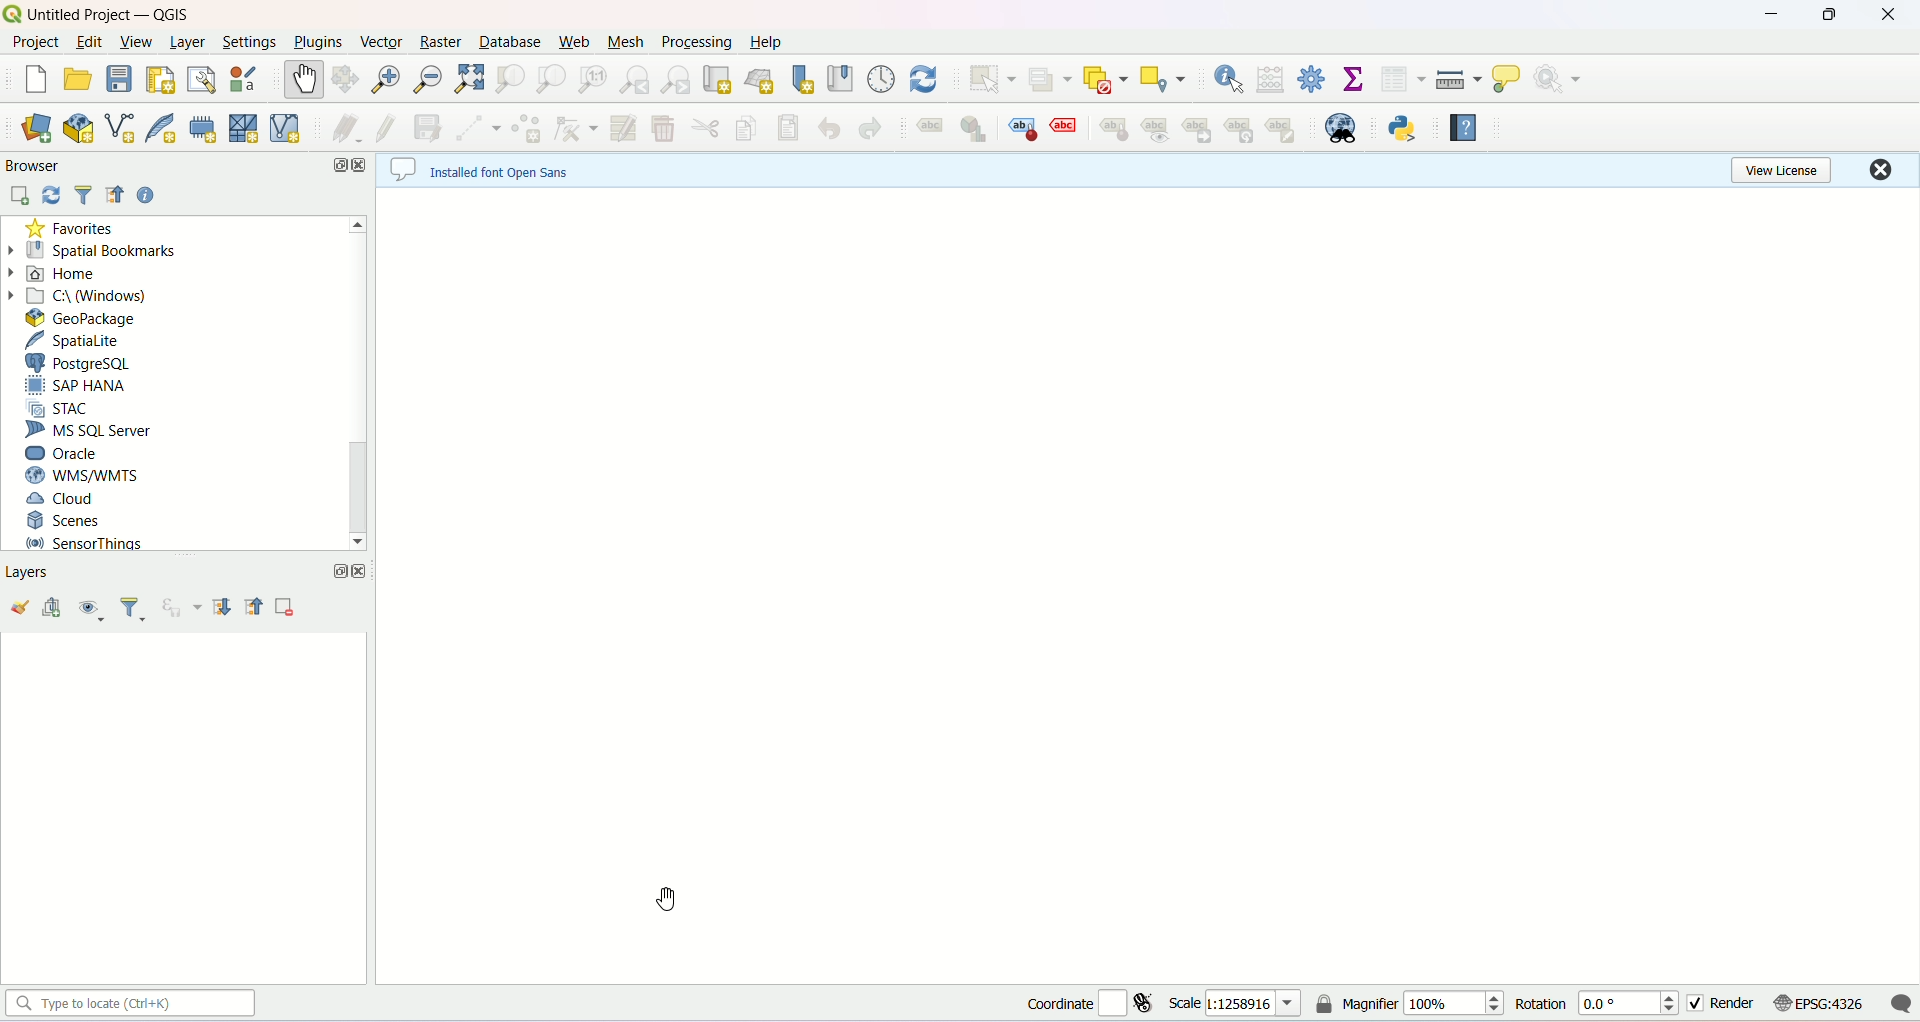  Describe the element at coordinates (625, 42) in the screenshot. I see `mesh` at that location.